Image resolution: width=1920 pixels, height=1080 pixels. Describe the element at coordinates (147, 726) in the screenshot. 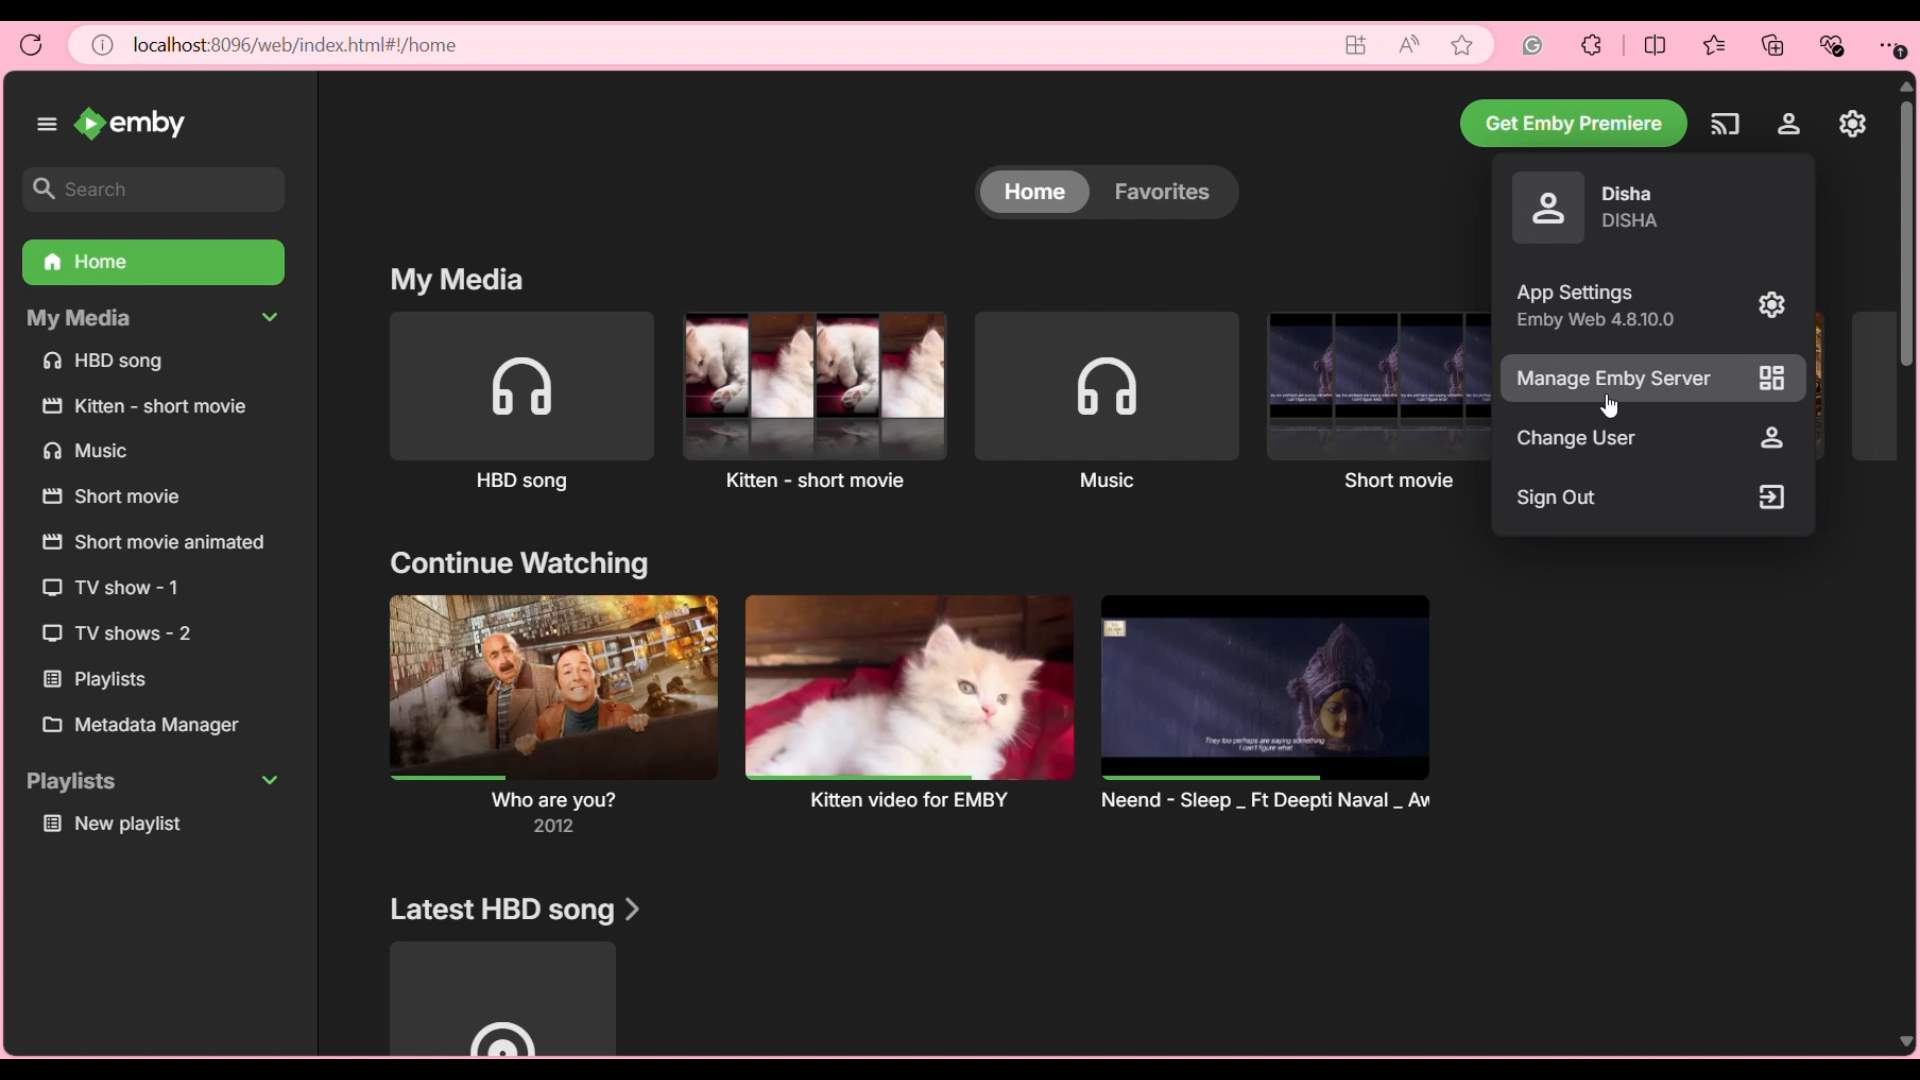

I see `metabase manager` at that location.